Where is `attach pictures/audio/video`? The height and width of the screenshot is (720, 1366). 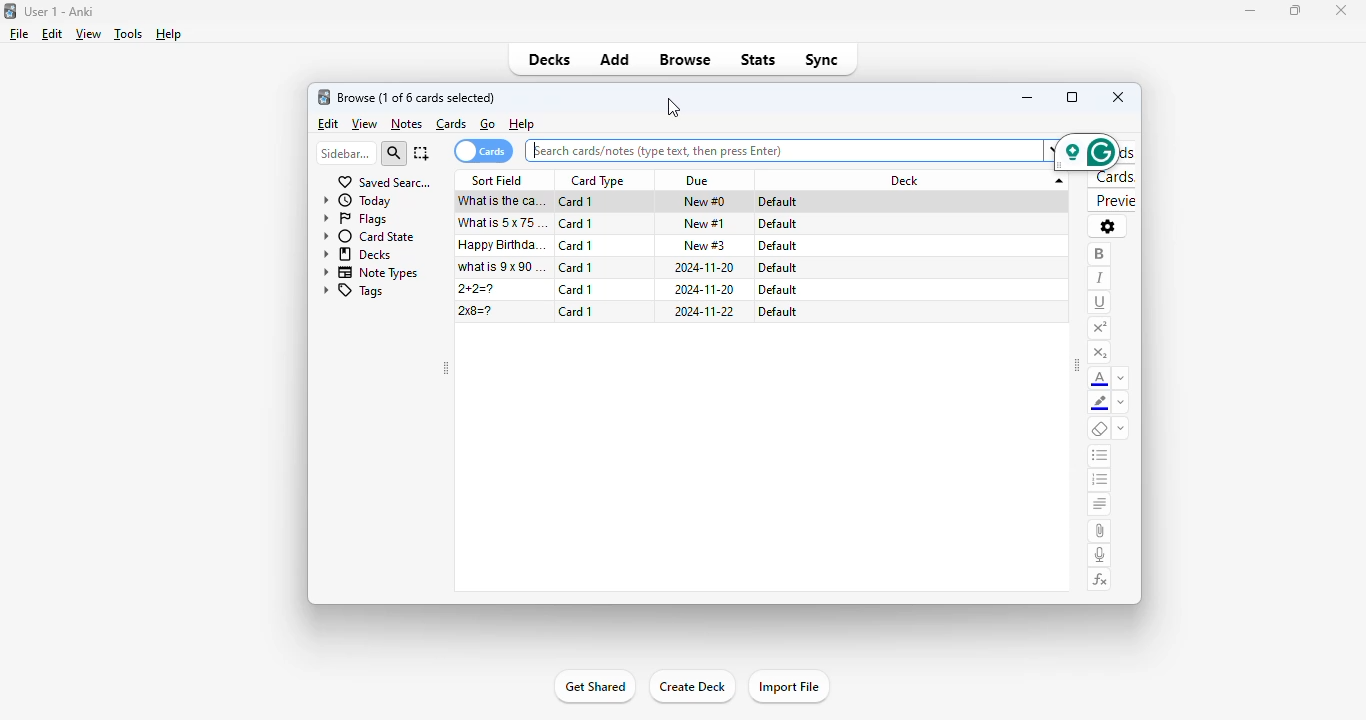
attach pictures/audio/video is located at coordinates (1100, 531).